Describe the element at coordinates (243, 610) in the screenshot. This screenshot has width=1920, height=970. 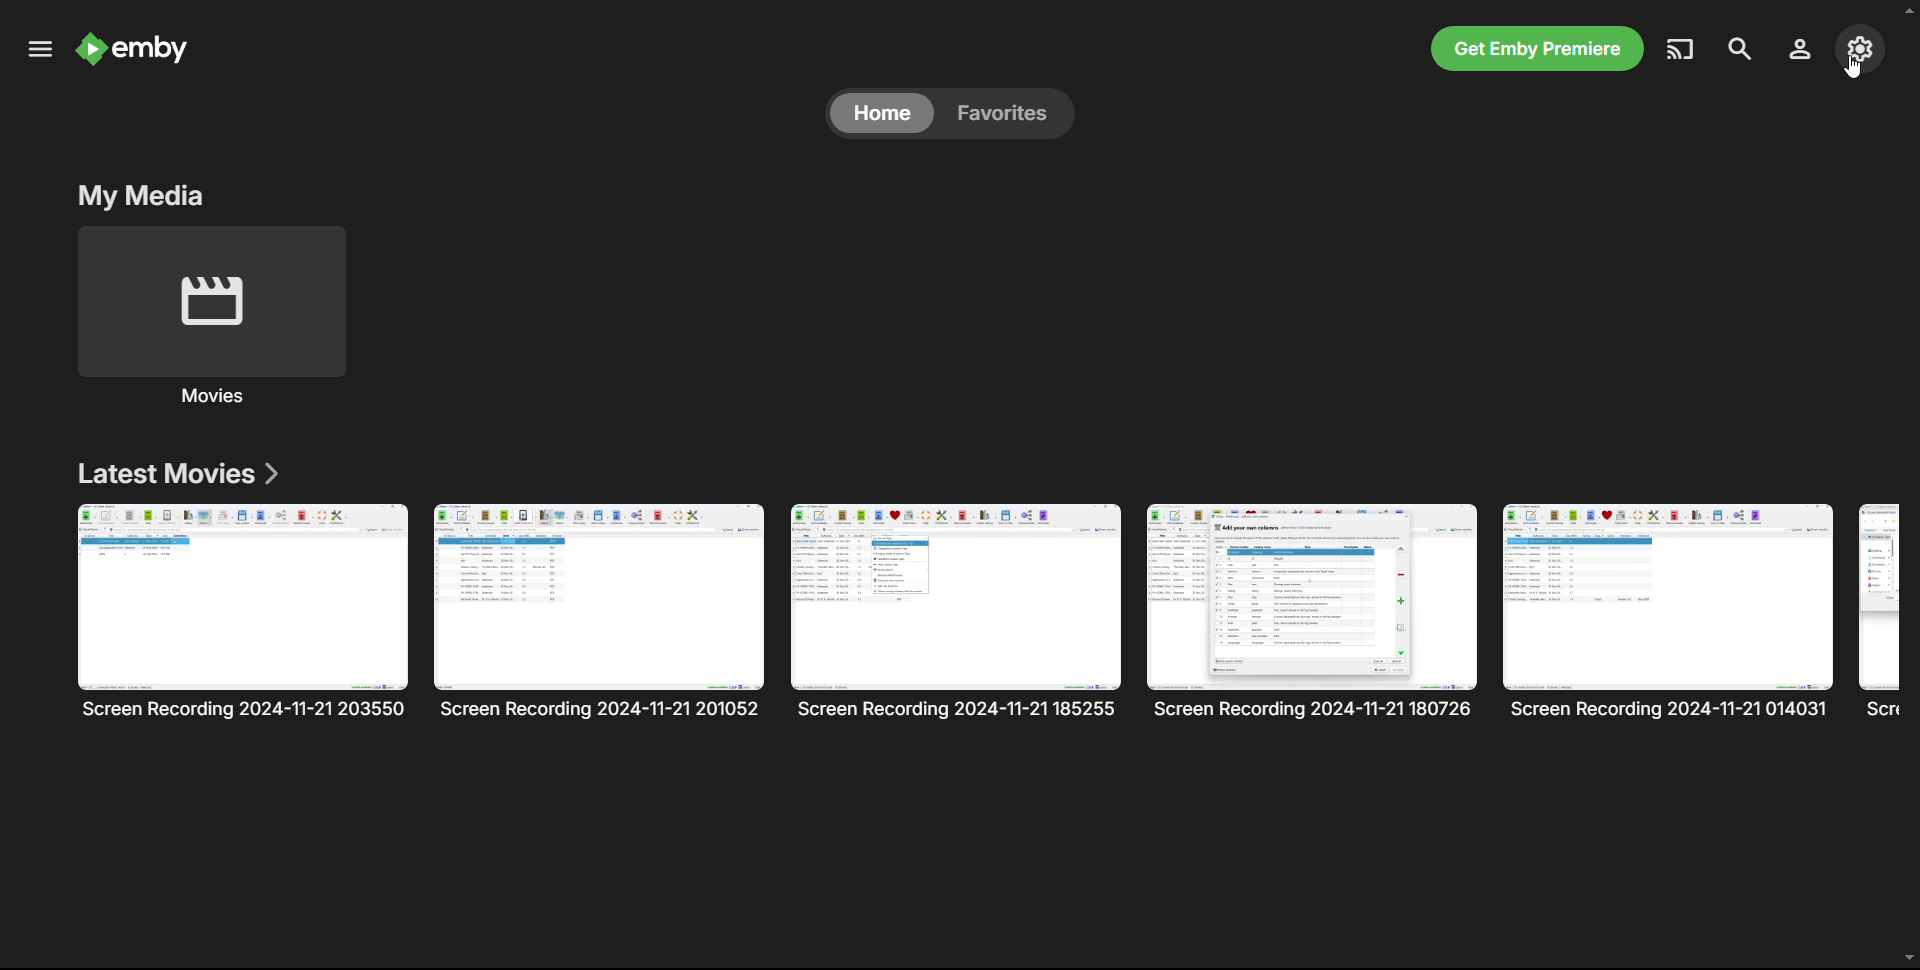
I see `Ll 00 bw HEE UX
Screen Recording 2024-11-21 203550` at that location.